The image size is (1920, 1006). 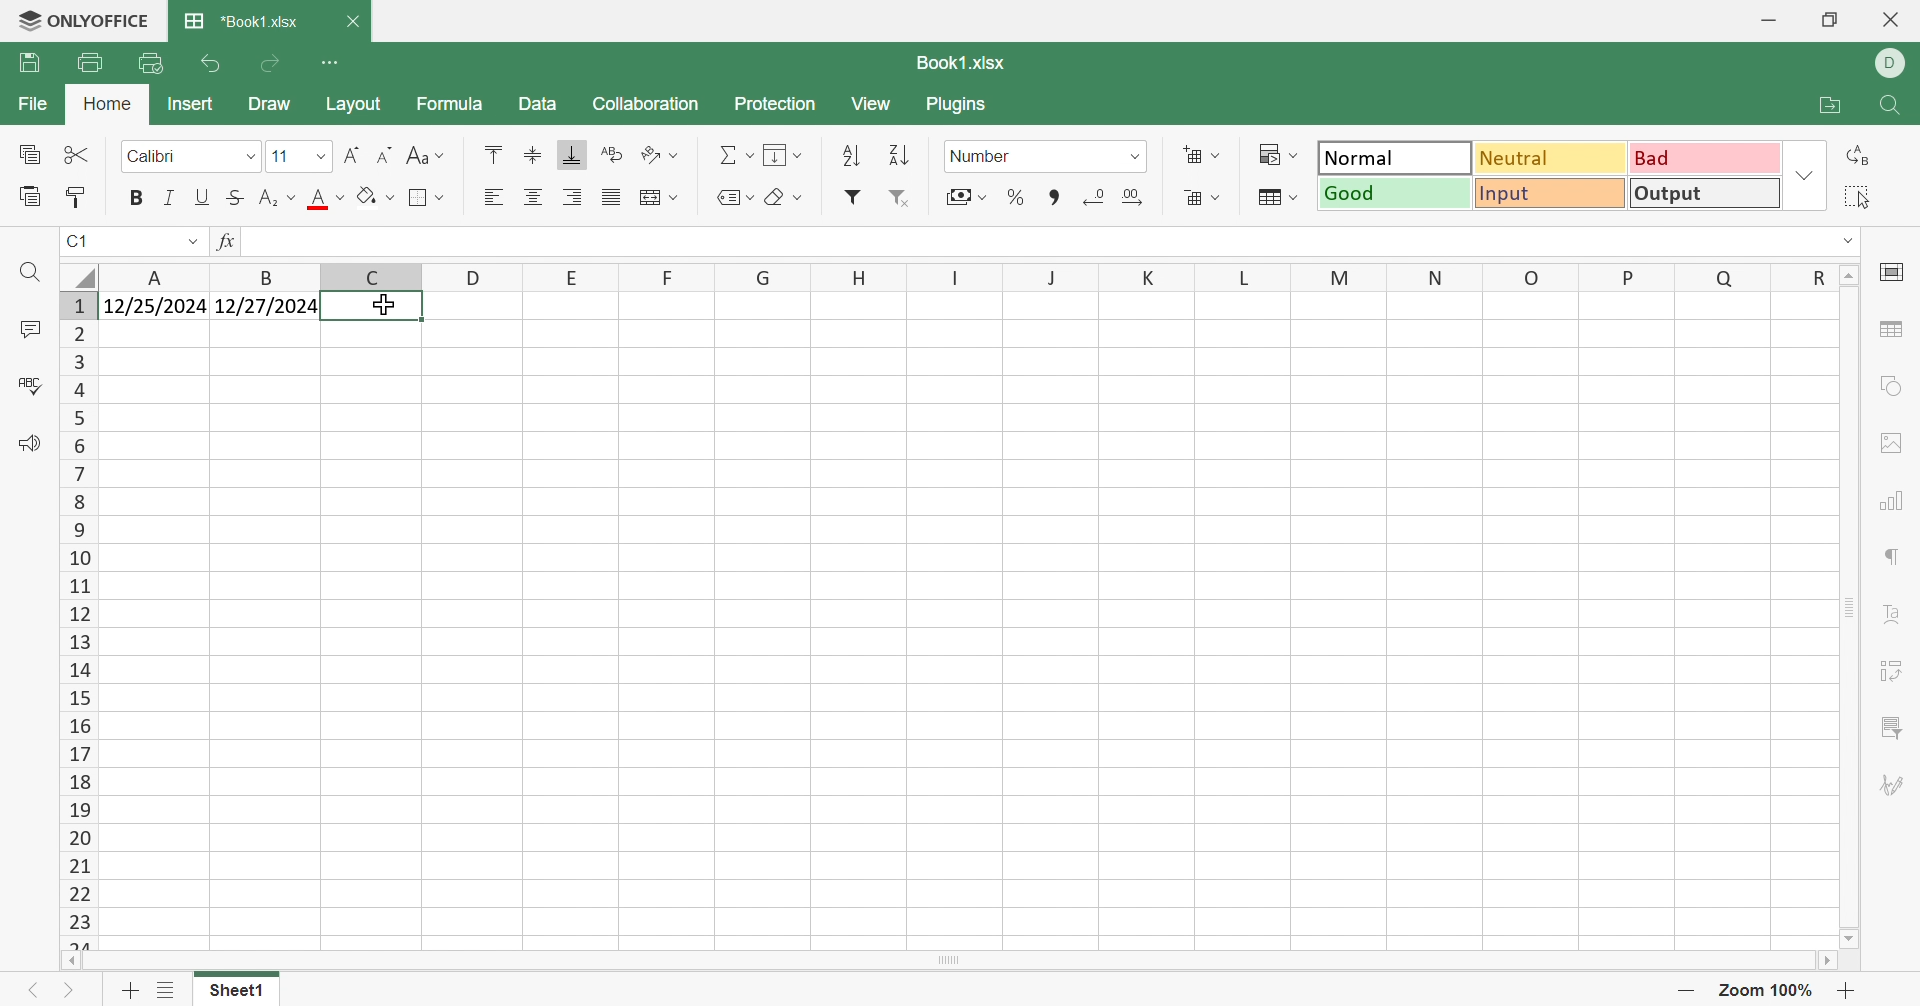 I want to click on Scroll Left, so click(x=70, y=963).